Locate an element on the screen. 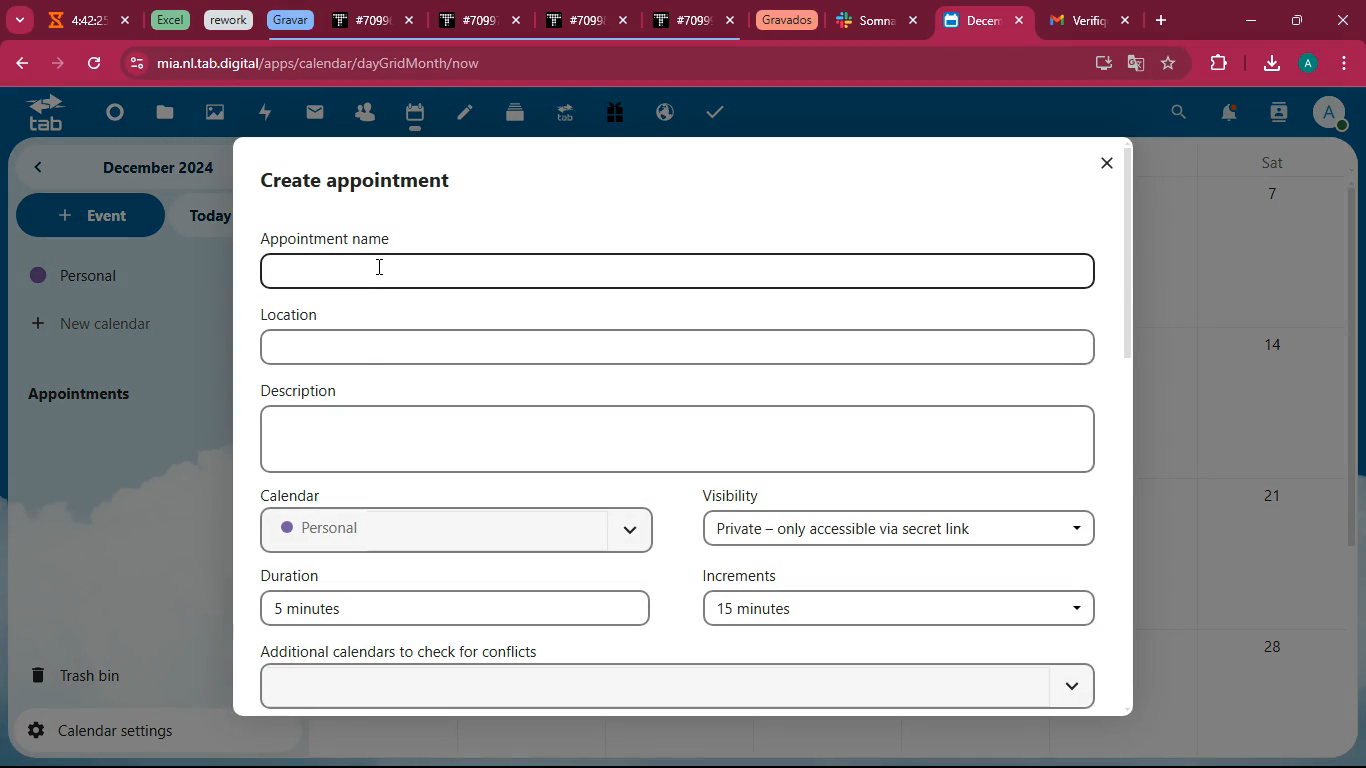 Image resolution: width=1366 pixels, height=768 pixels. create appointment is located at coordinates (377, 179).